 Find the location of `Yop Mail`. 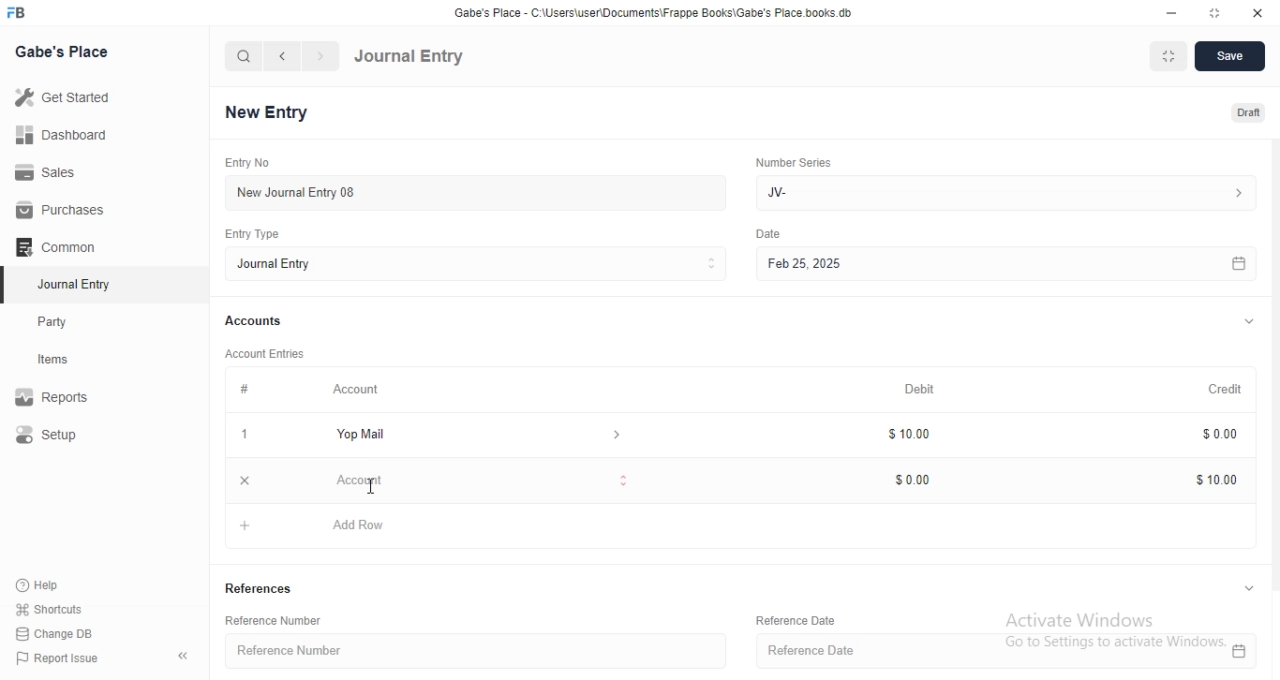

Yop Mail is located at coordinates (473, 435).